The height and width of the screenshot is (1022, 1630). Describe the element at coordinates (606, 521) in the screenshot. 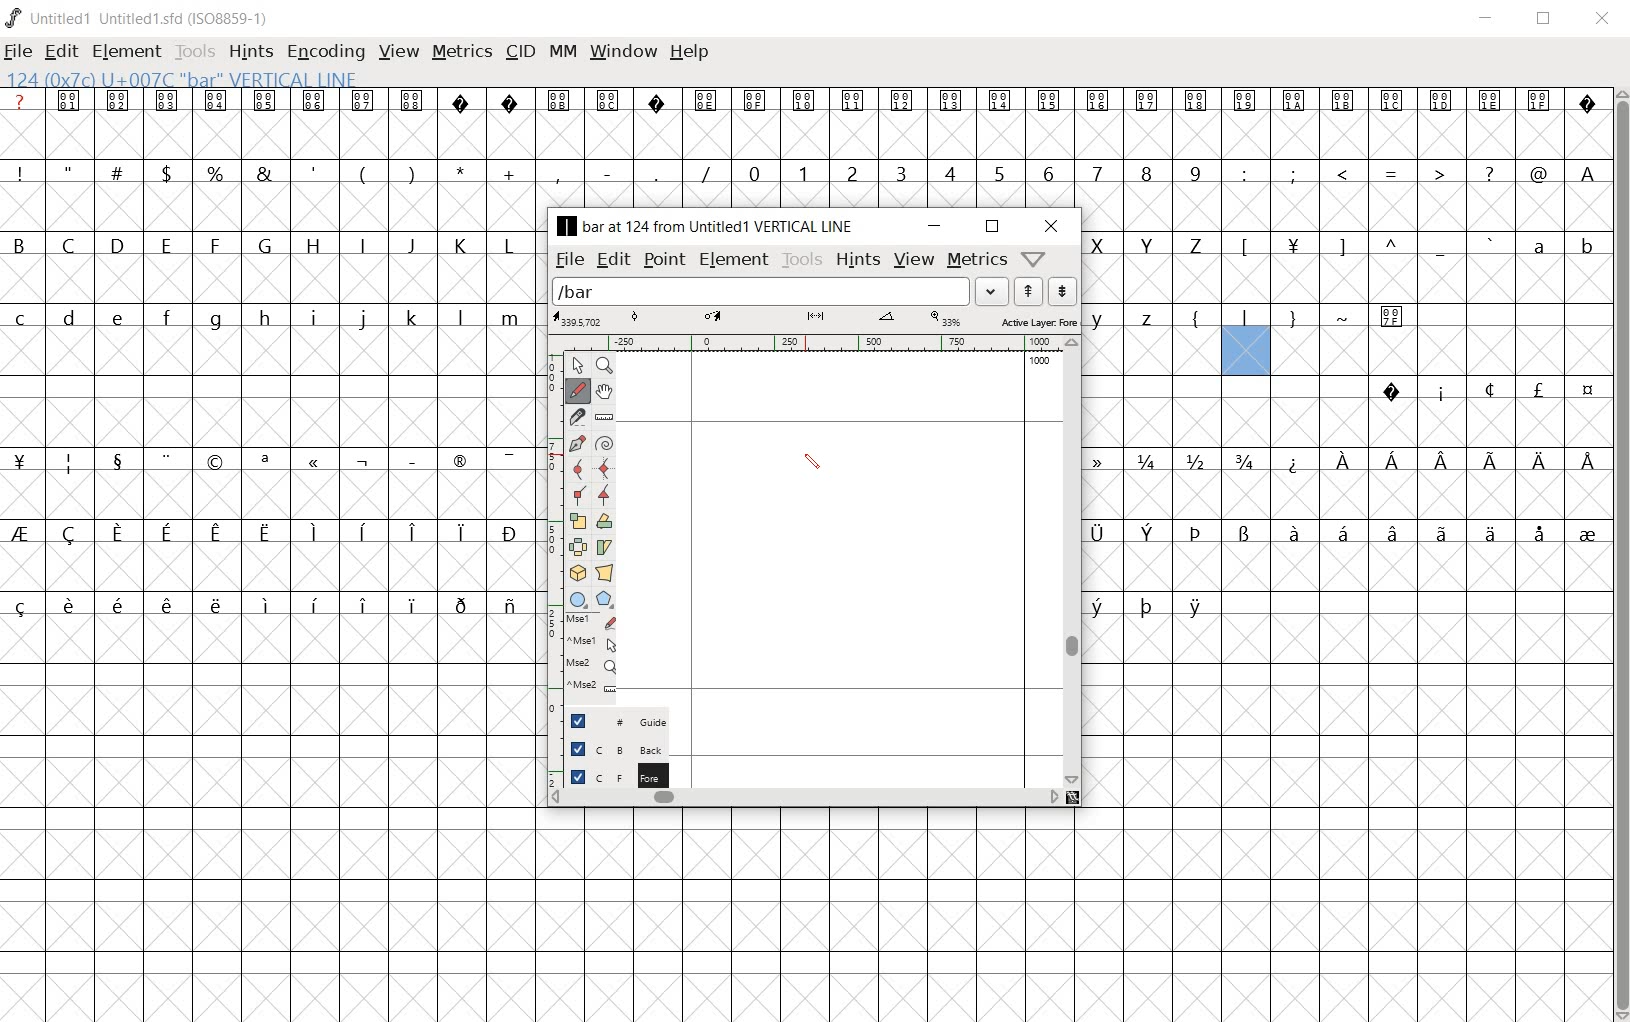

I see `Rotate the selection` at that location.